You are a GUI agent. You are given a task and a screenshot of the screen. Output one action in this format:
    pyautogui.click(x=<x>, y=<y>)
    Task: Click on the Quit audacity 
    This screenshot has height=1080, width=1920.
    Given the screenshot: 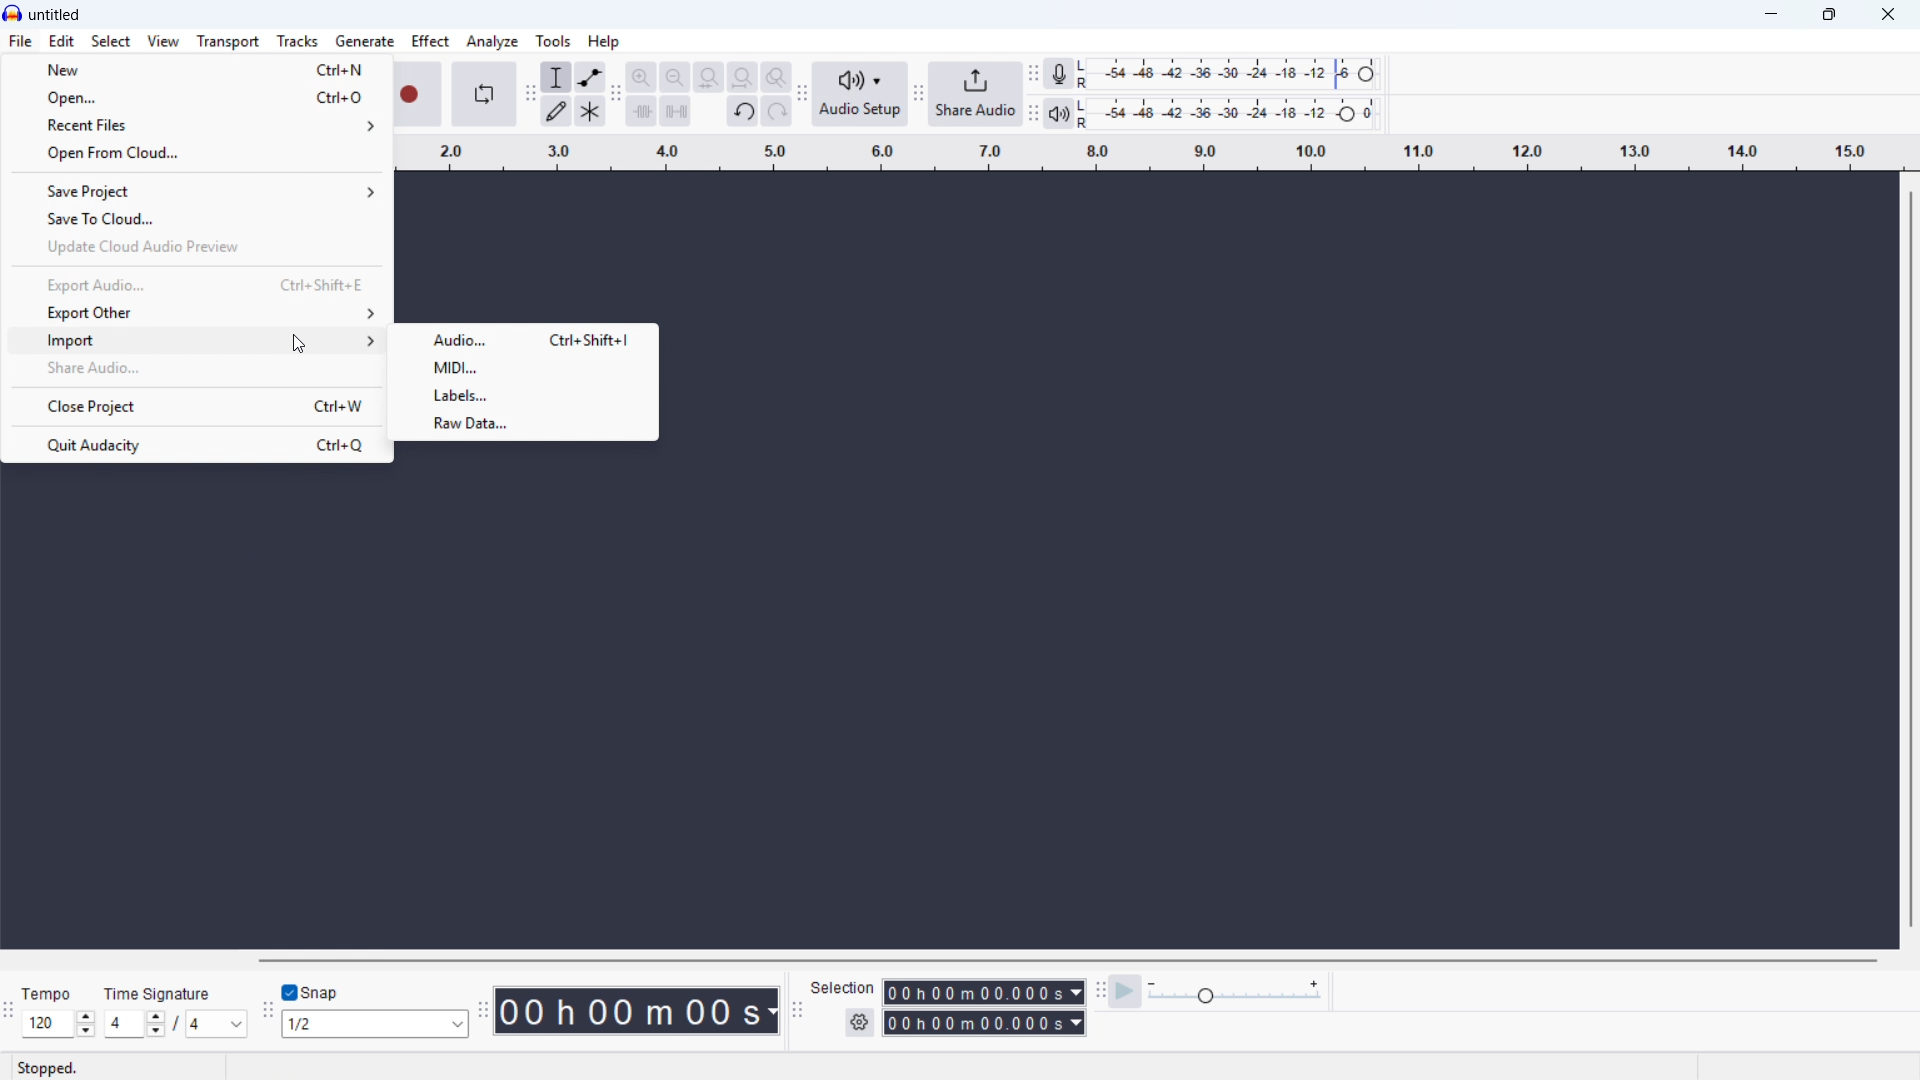 What is the action you would take?
    pyautogui.click(x=194, y=446)
    